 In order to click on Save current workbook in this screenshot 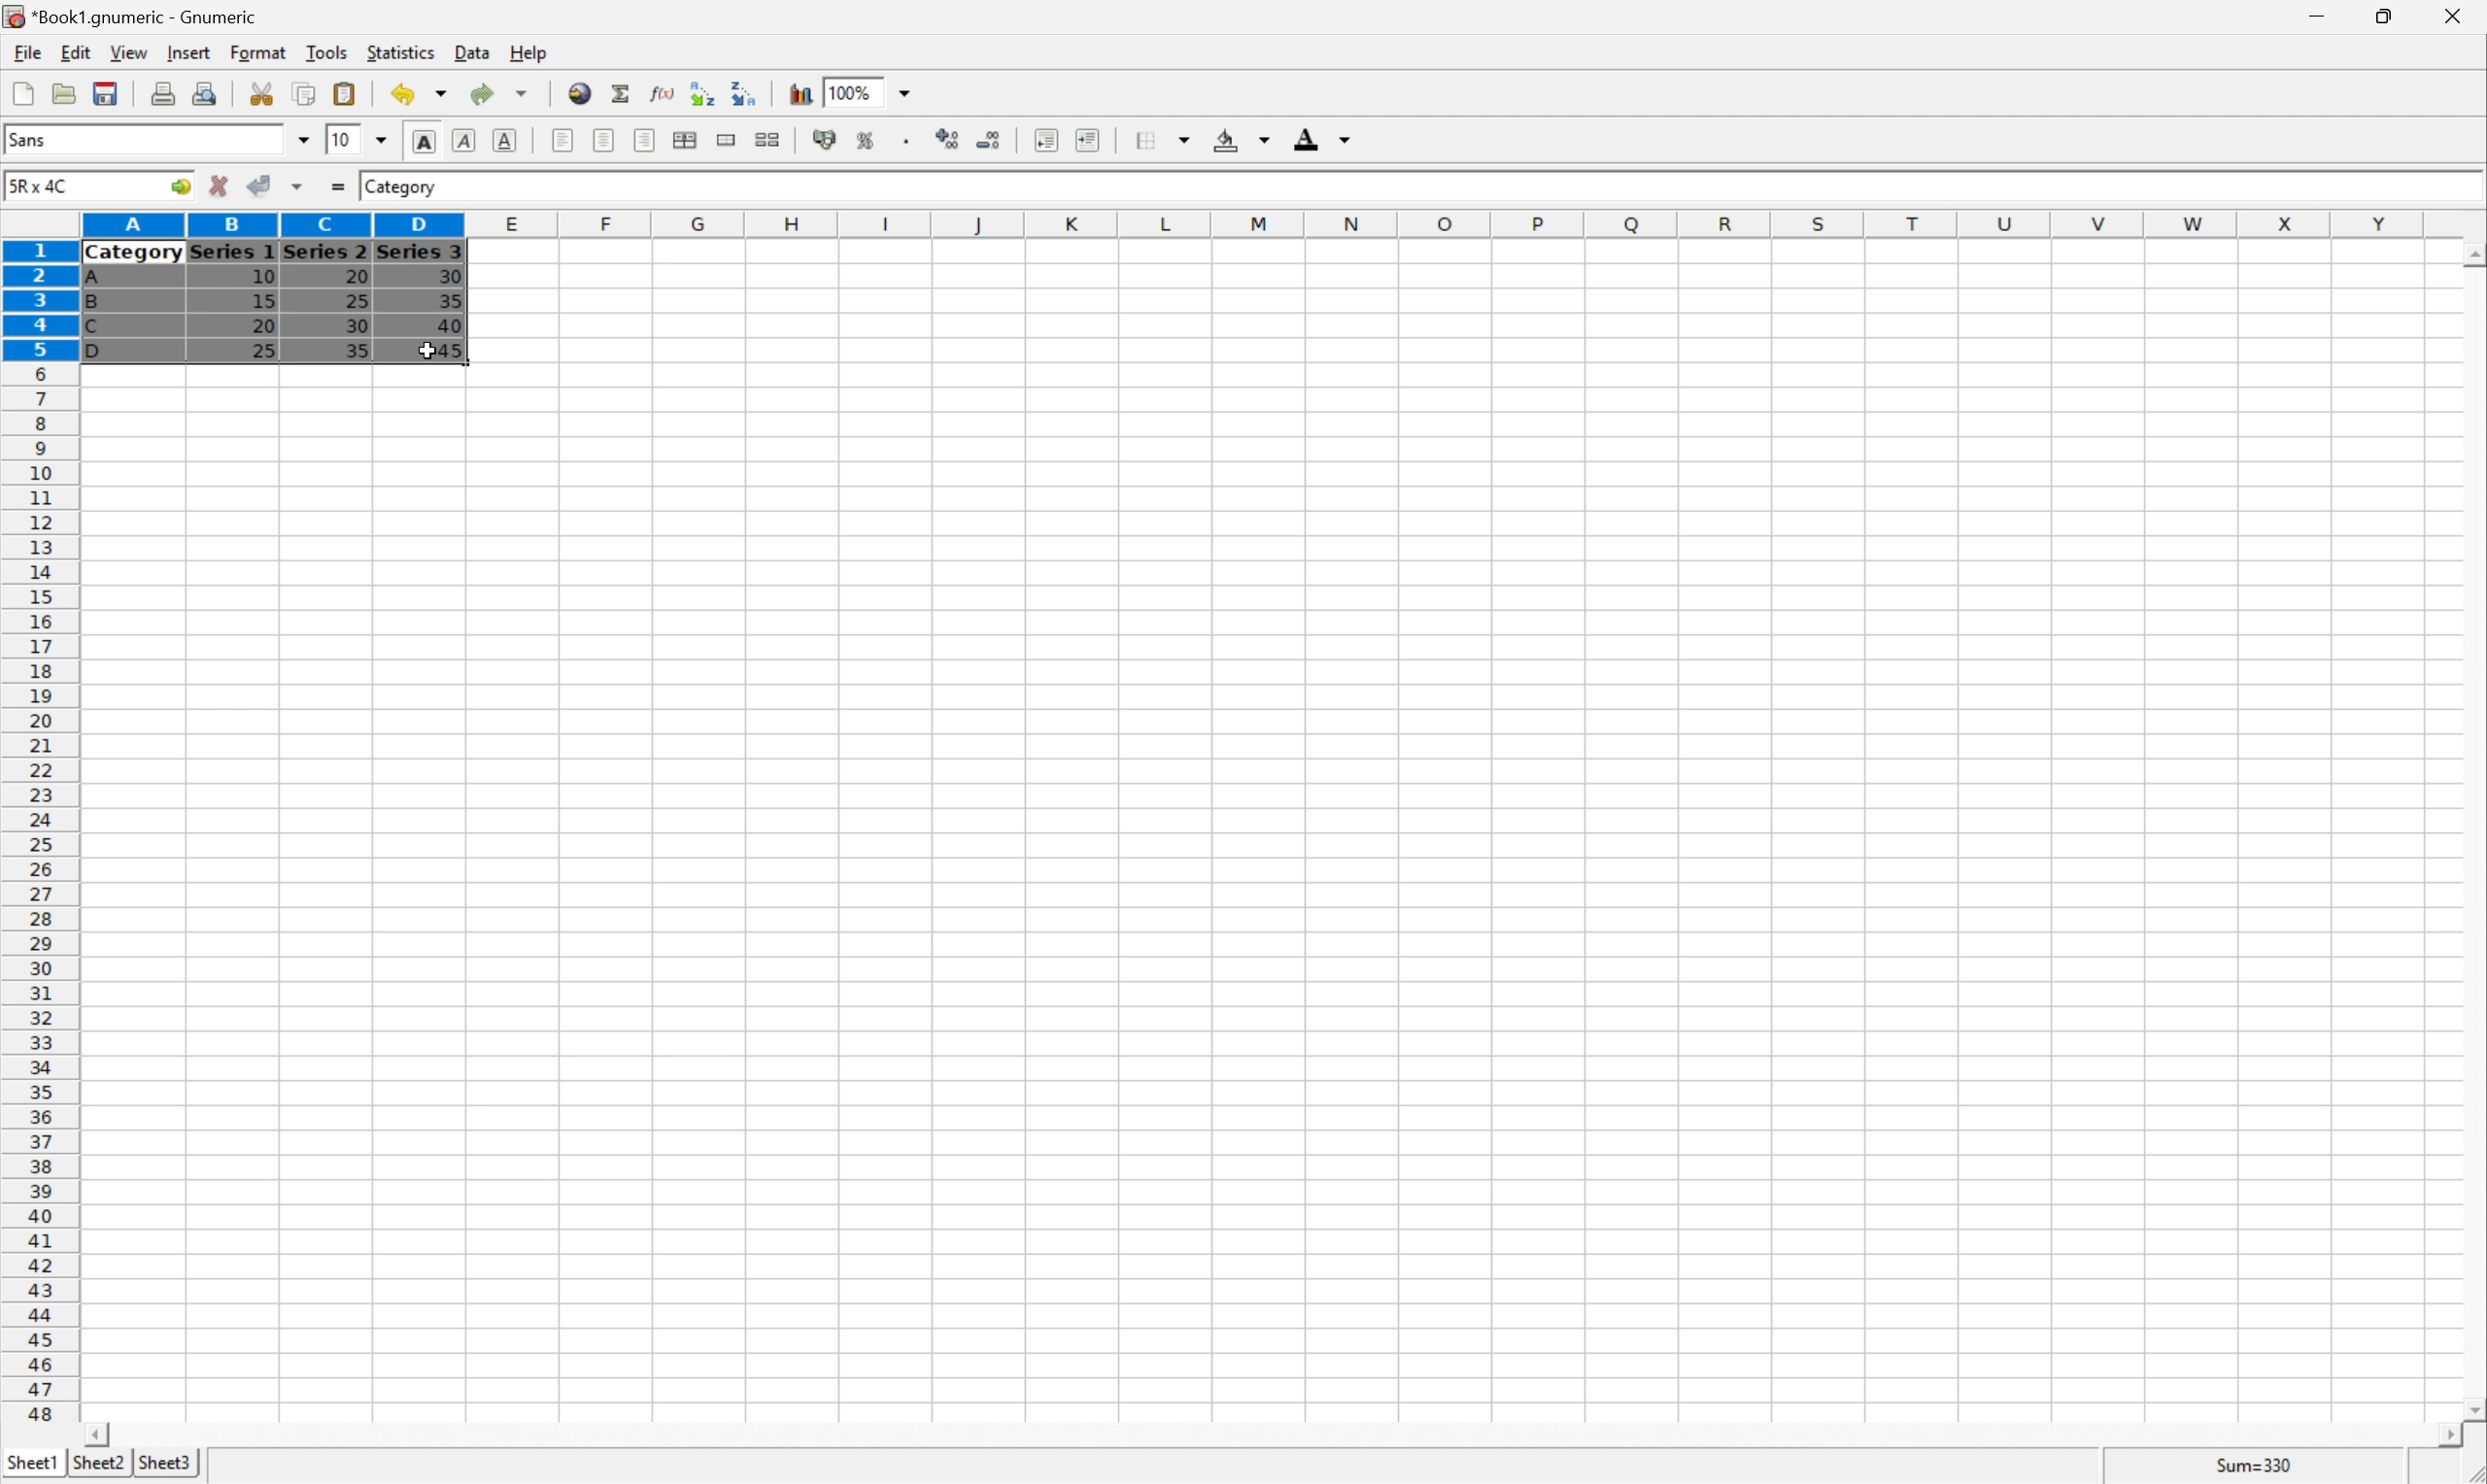, I will do `click(104, 92)`.